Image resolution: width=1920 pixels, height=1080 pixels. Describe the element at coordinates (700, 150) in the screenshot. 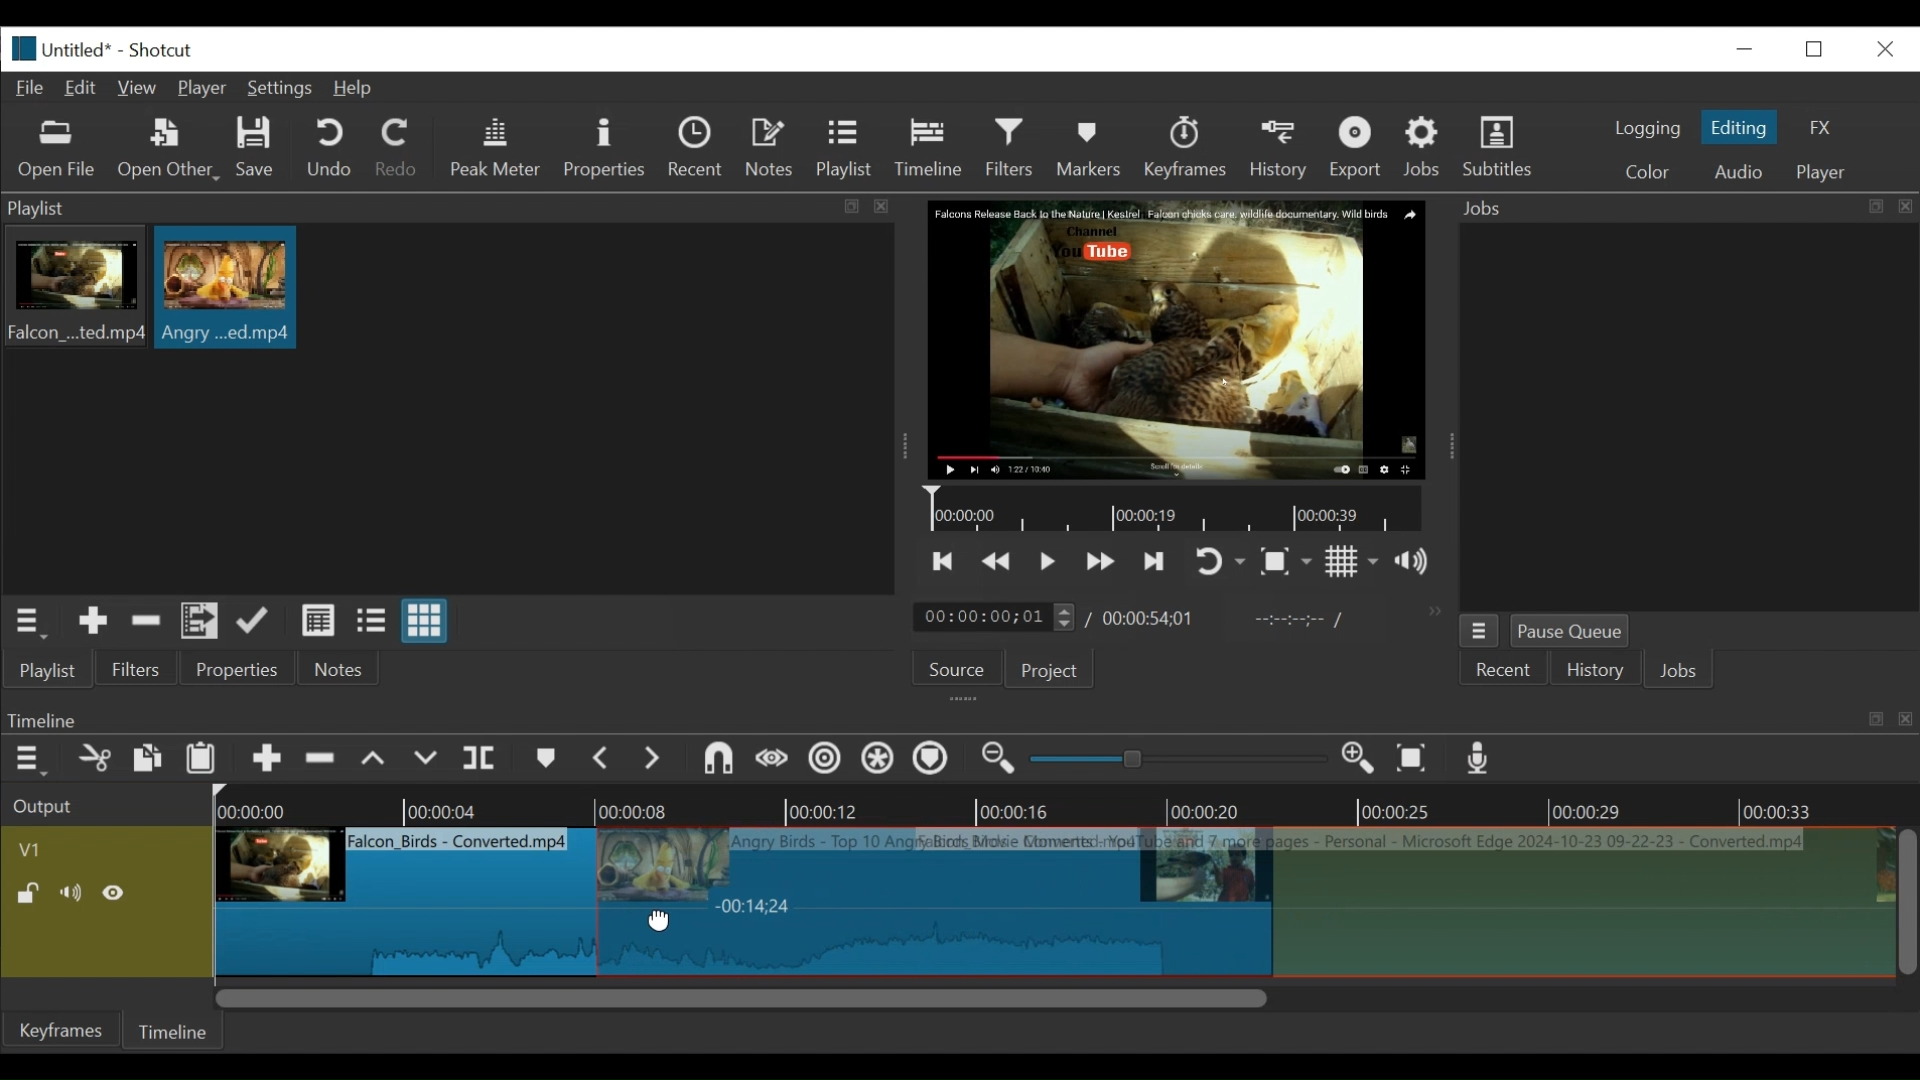

I see `Recent` at that location.